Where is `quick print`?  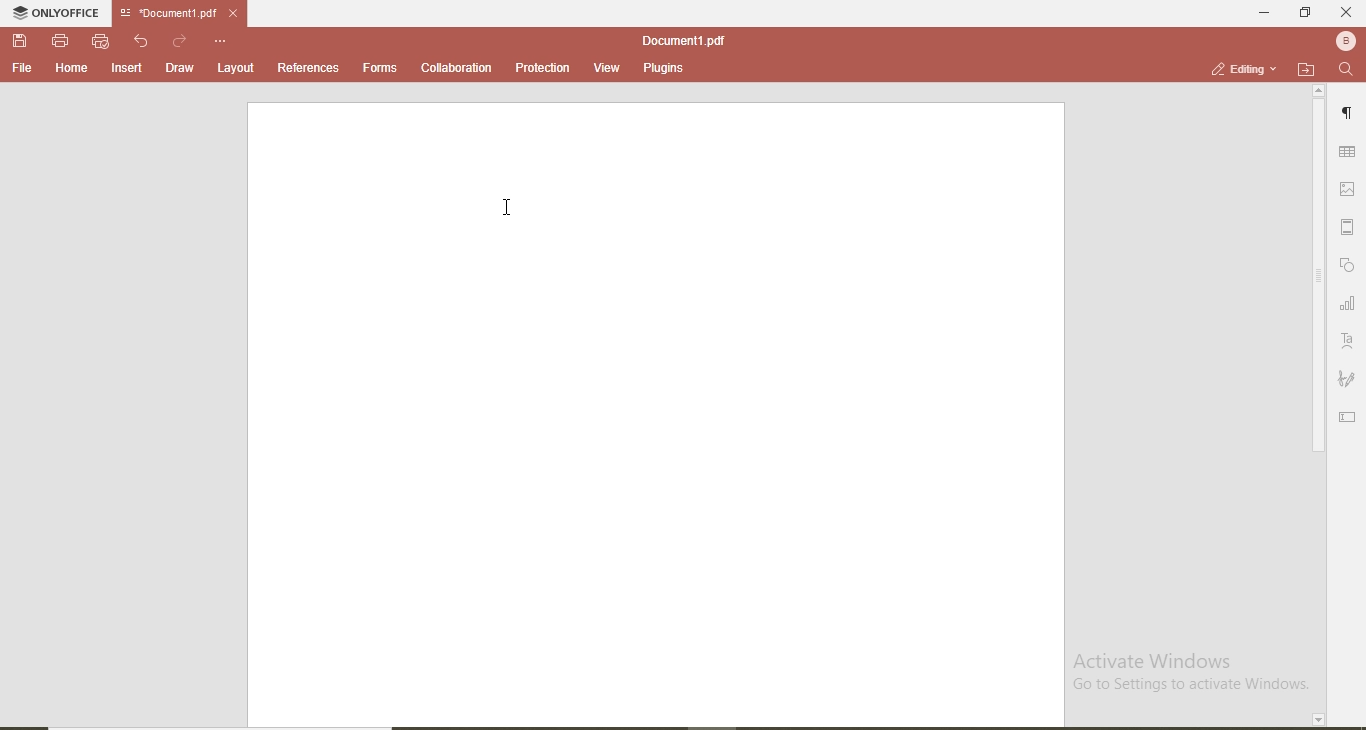
quick print is located at coordinates (100, 42).